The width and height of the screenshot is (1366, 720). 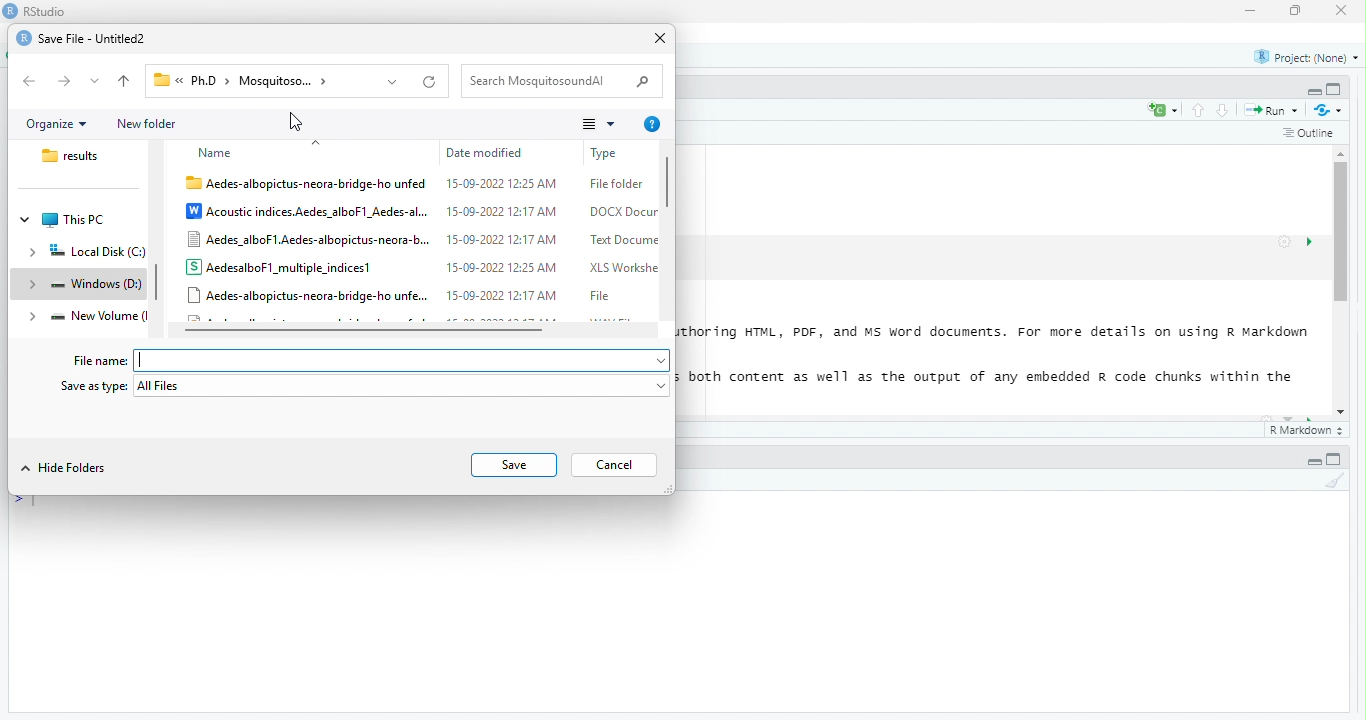 I want to click on Syncing , so click(x=1330, y=110).